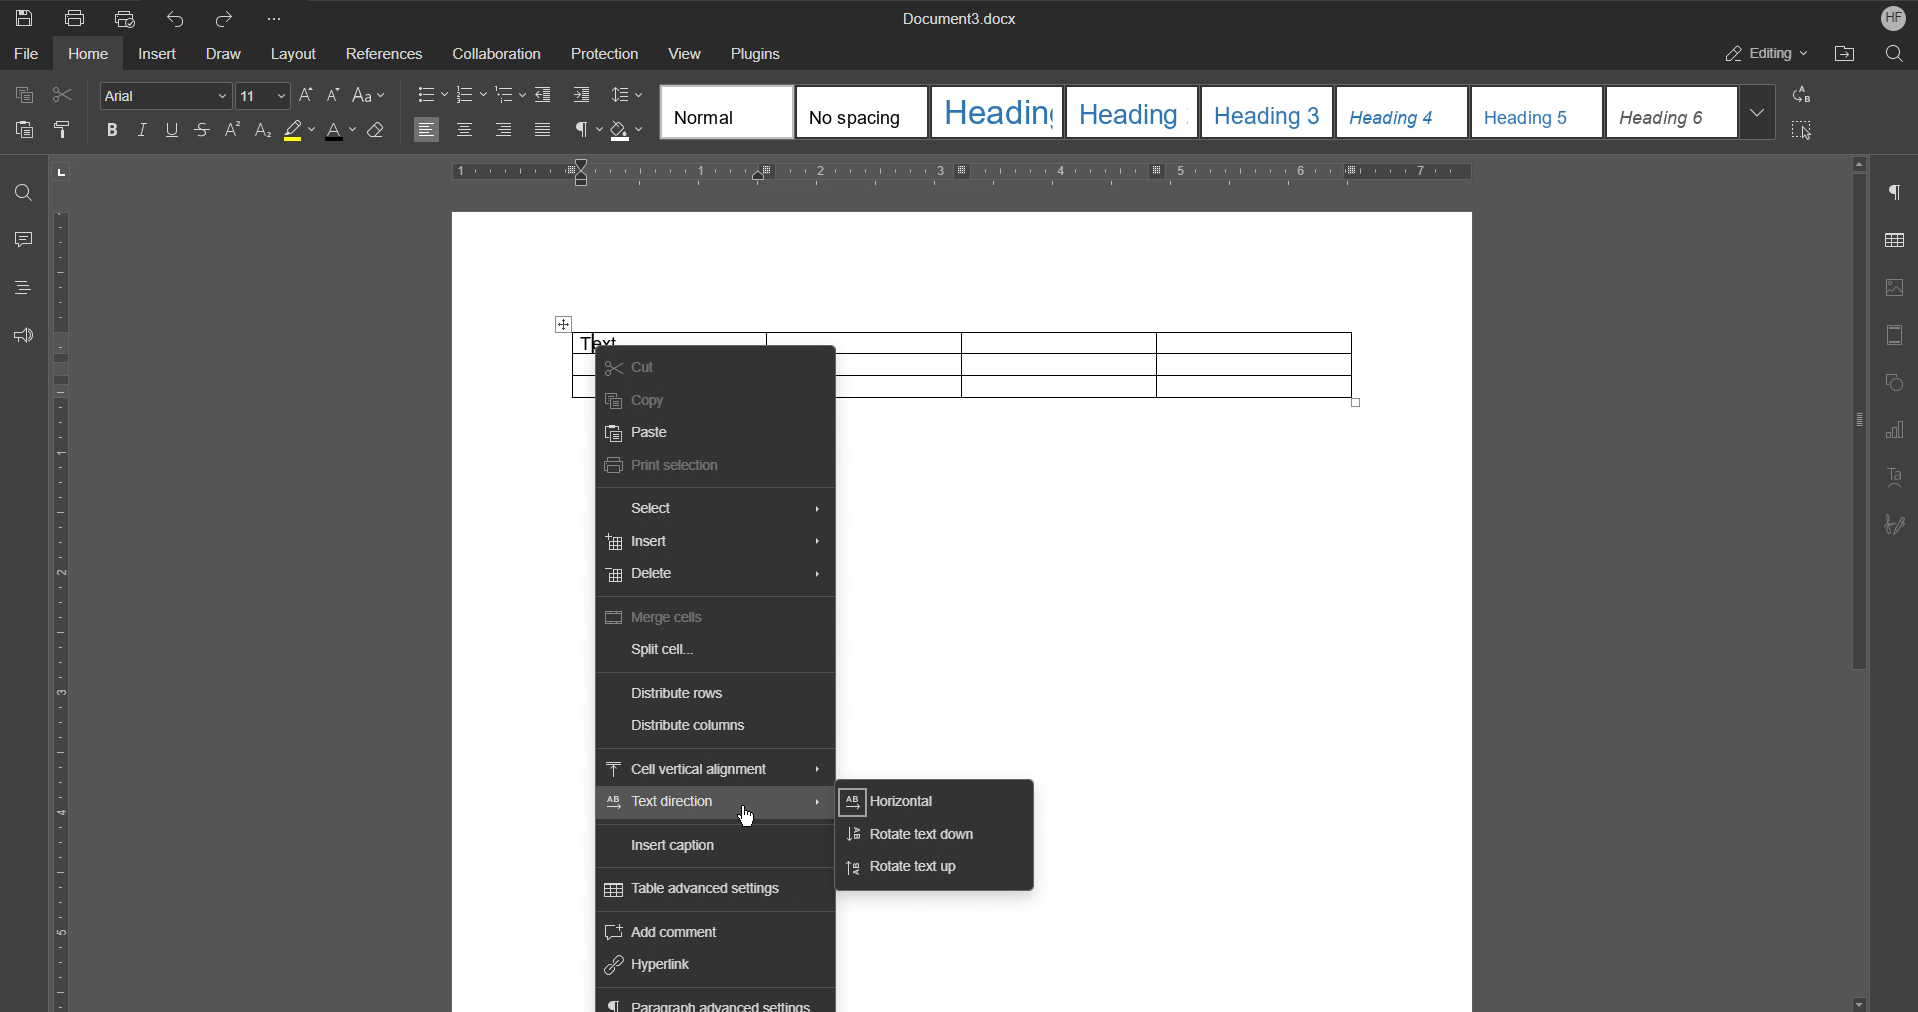 This screenshot has width=1918, height=1012. I want to click on Cursor, so click(745, 817).